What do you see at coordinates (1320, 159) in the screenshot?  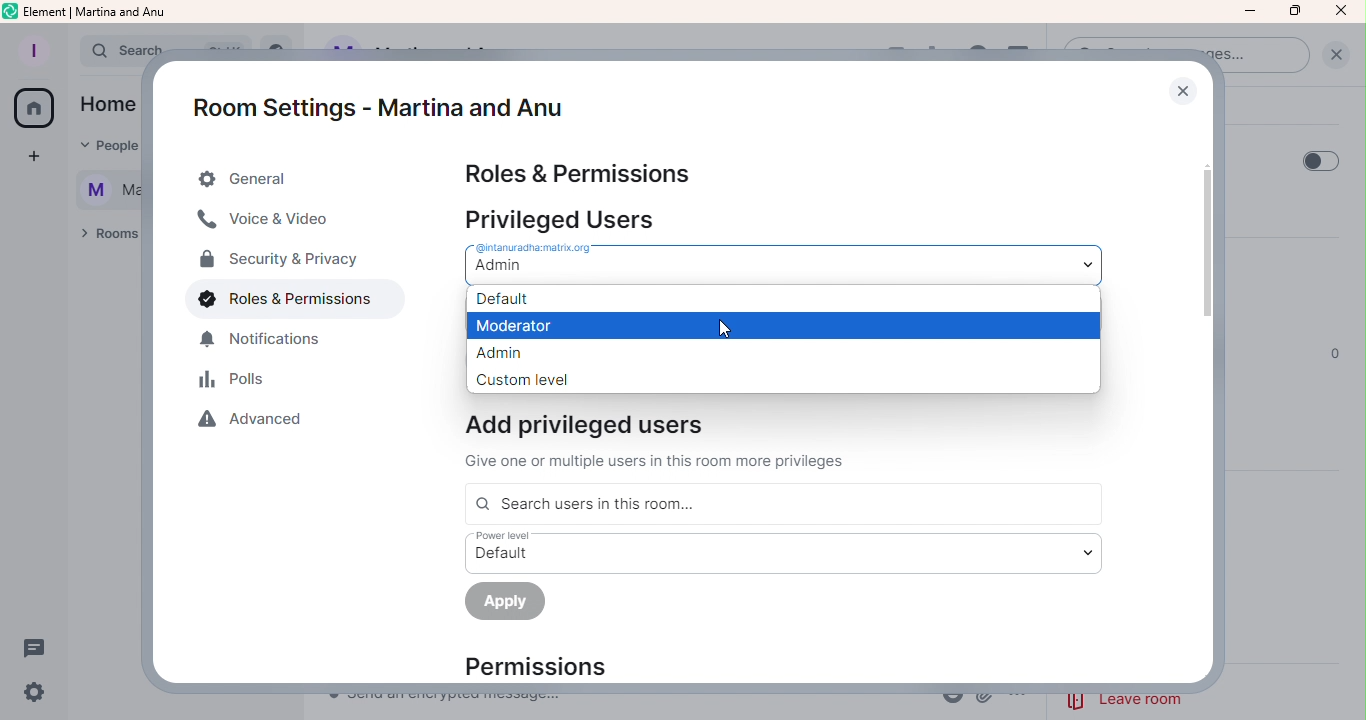 I see `Toggle` at bounding box center [1320, 159].